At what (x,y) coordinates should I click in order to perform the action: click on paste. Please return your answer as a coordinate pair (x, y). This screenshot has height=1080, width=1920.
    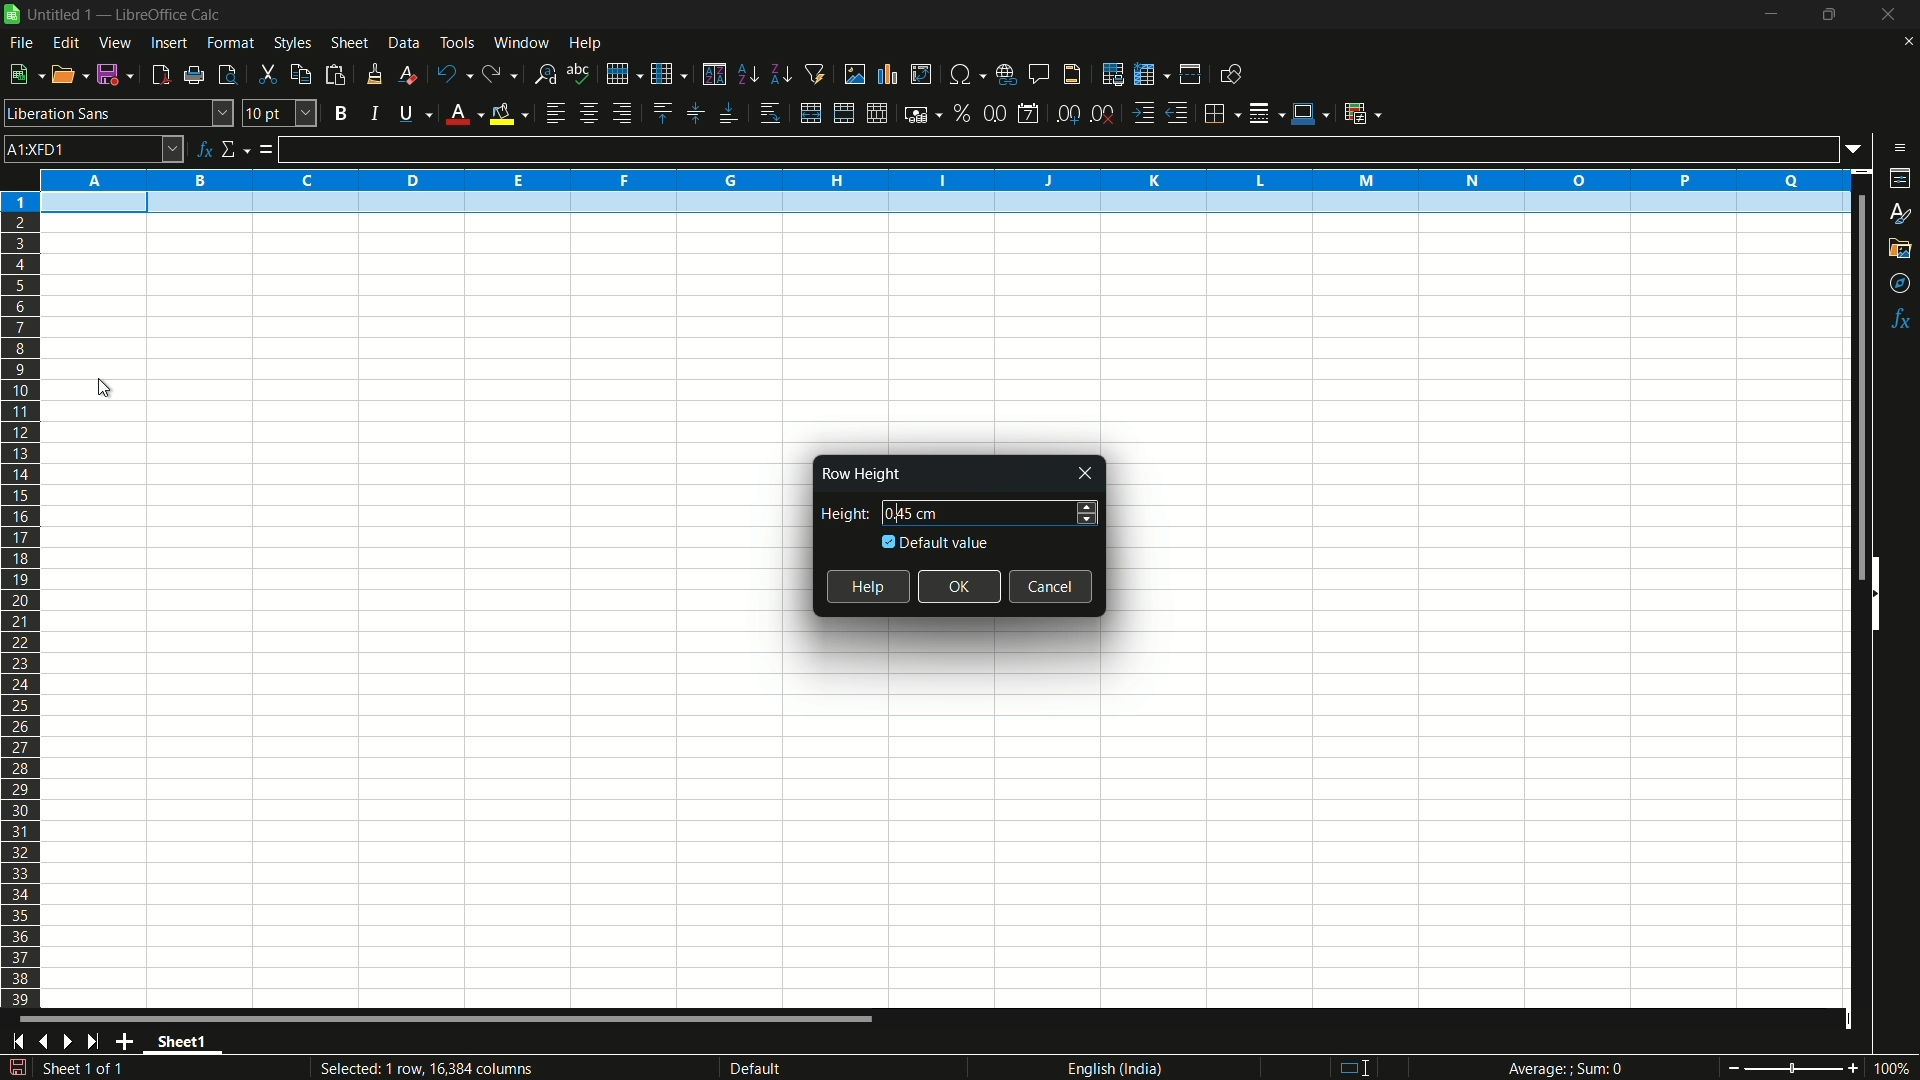
    Looking at the image, I should click on (335, 75).